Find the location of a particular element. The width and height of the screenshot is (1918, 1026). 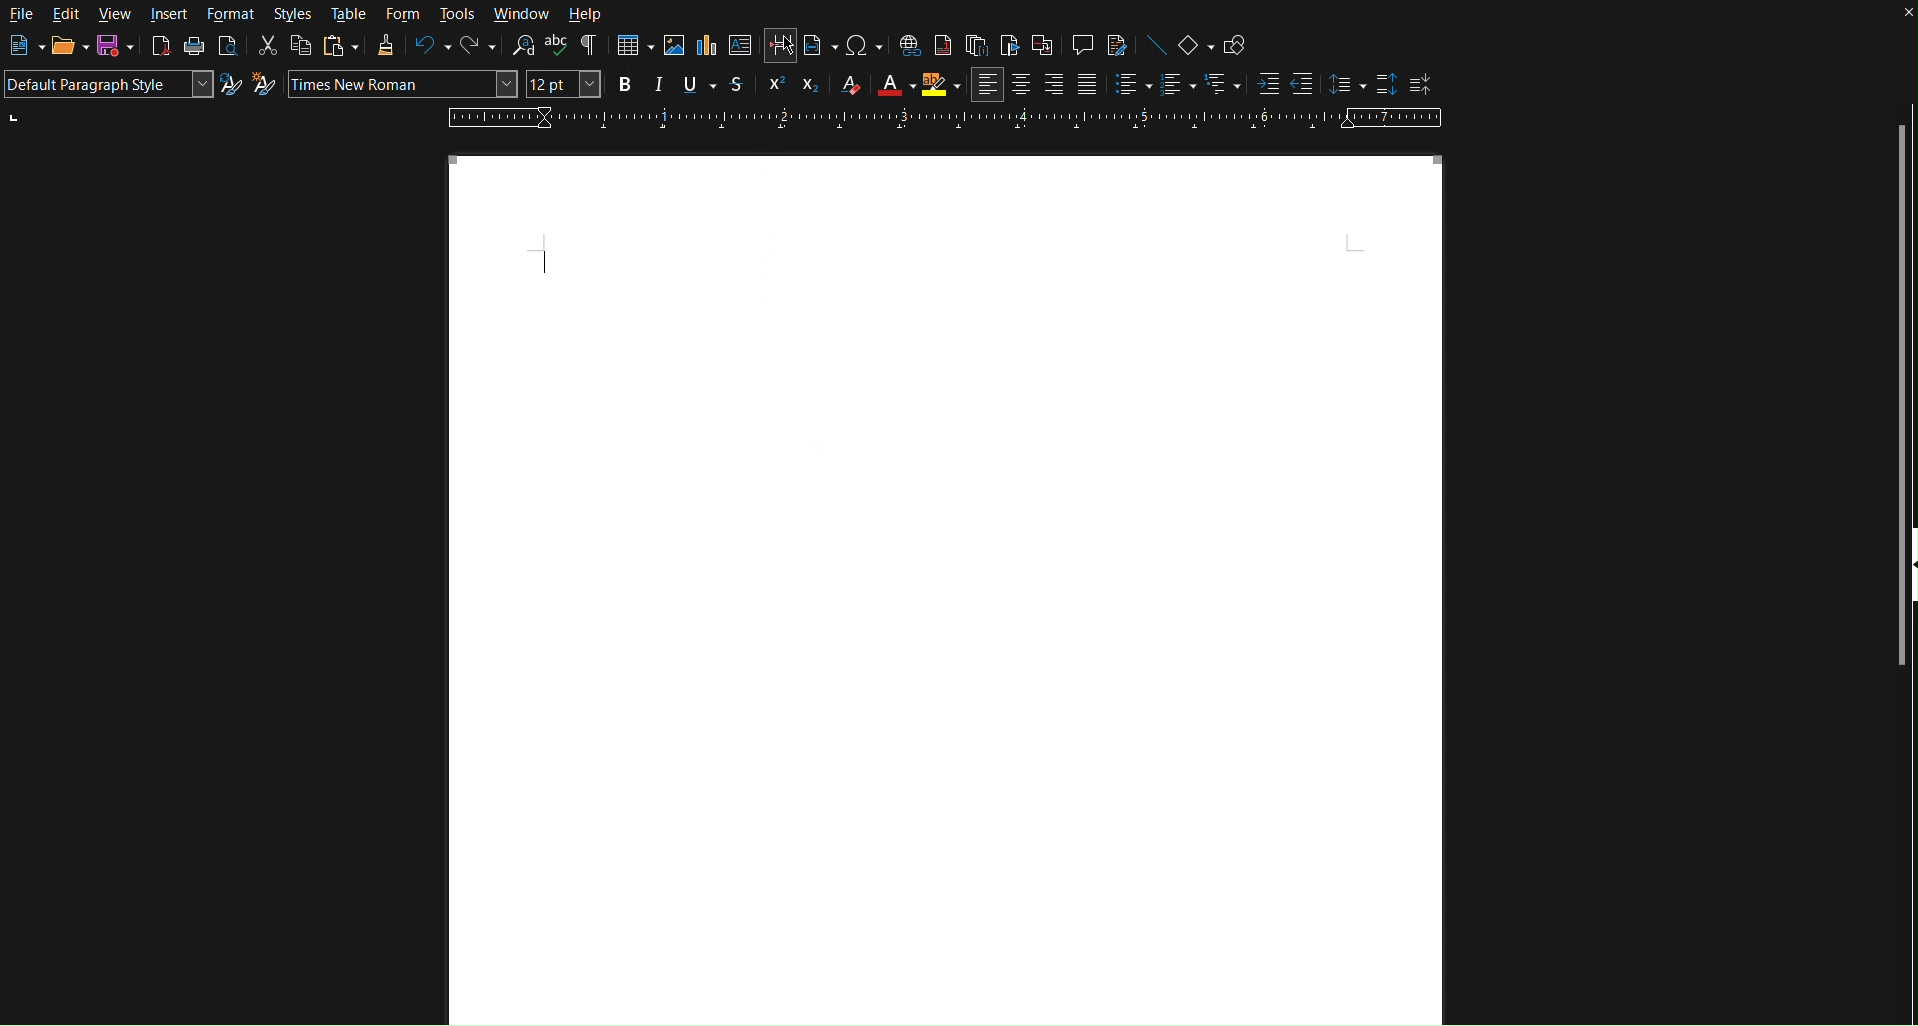

Toggle formatting Marks is located at coordinates (592, 47).